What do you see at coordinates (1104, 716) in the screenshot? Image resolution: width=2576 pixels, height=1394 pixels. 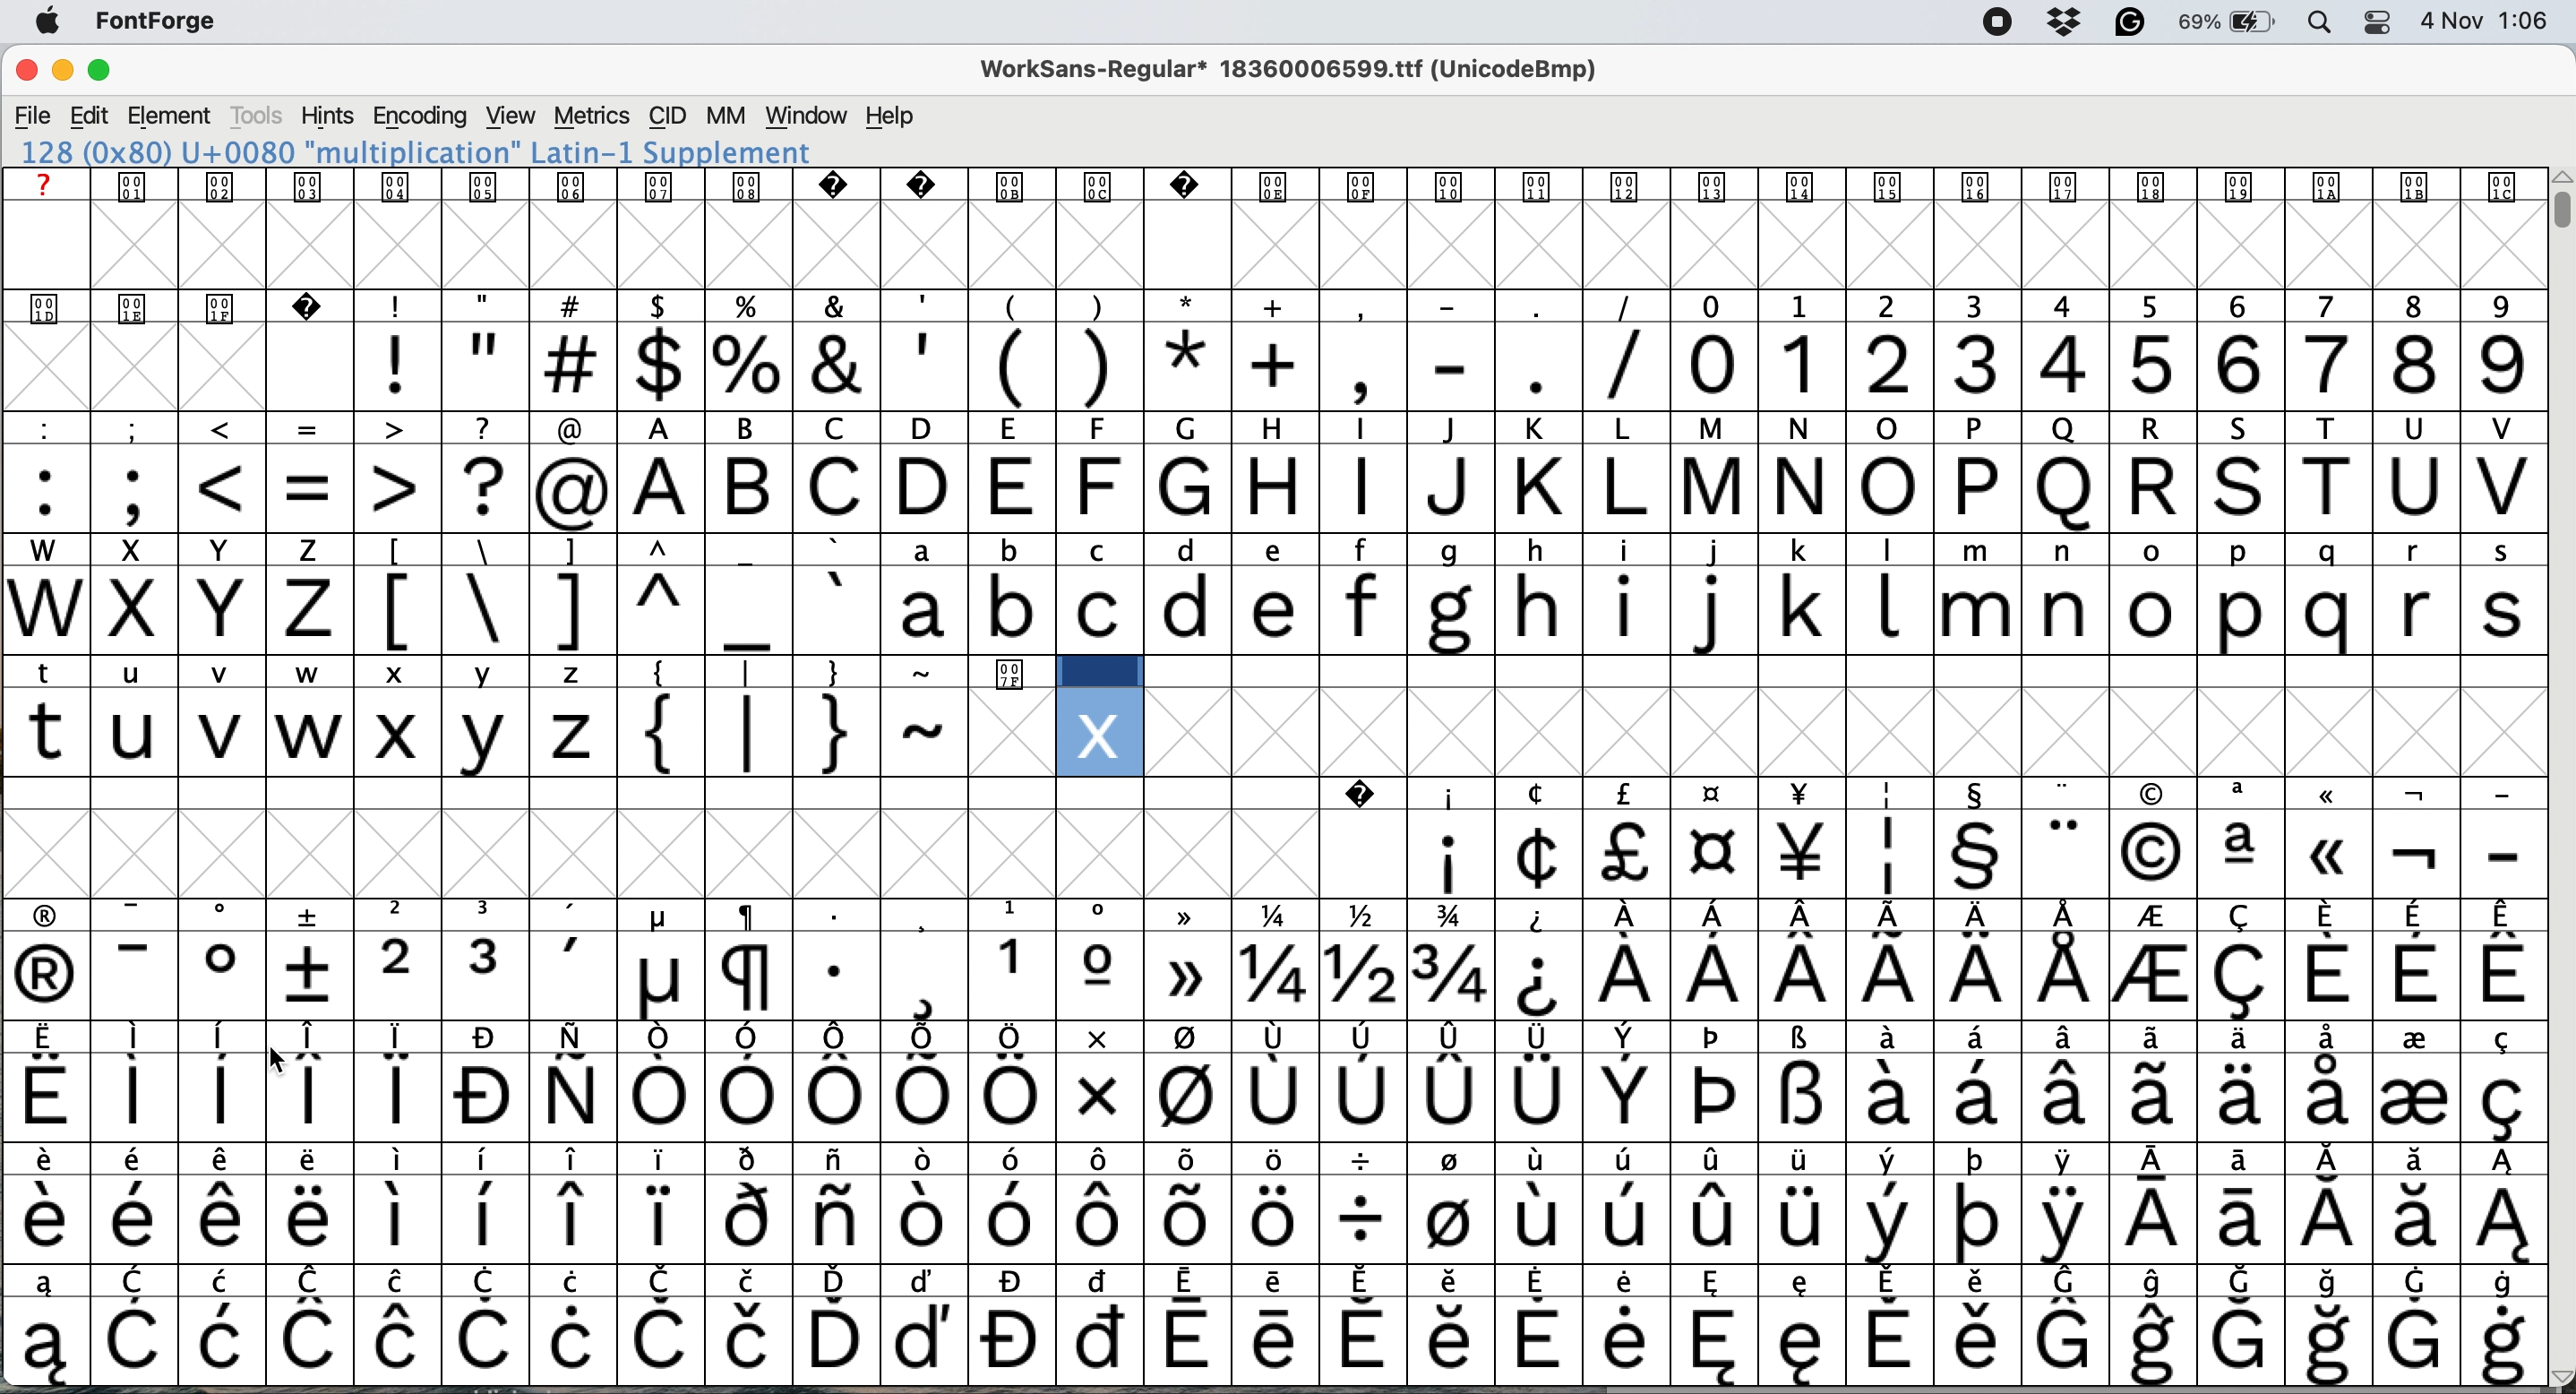 I see `new multiplication glyph added` at bounding box center [1104, 716].